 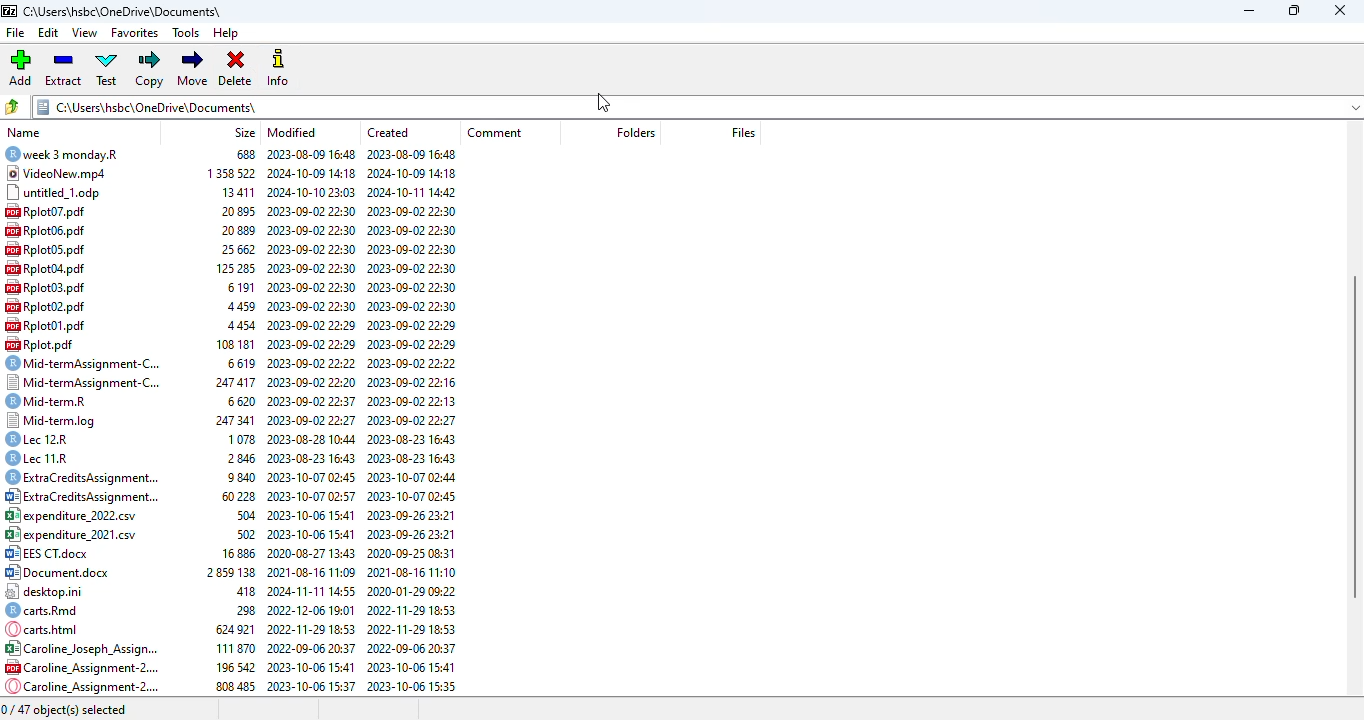 What do you see at coordinates (1354, 433) in the screenshot?
I see `vertical scroll bar` at bounding box center [1354, 433].